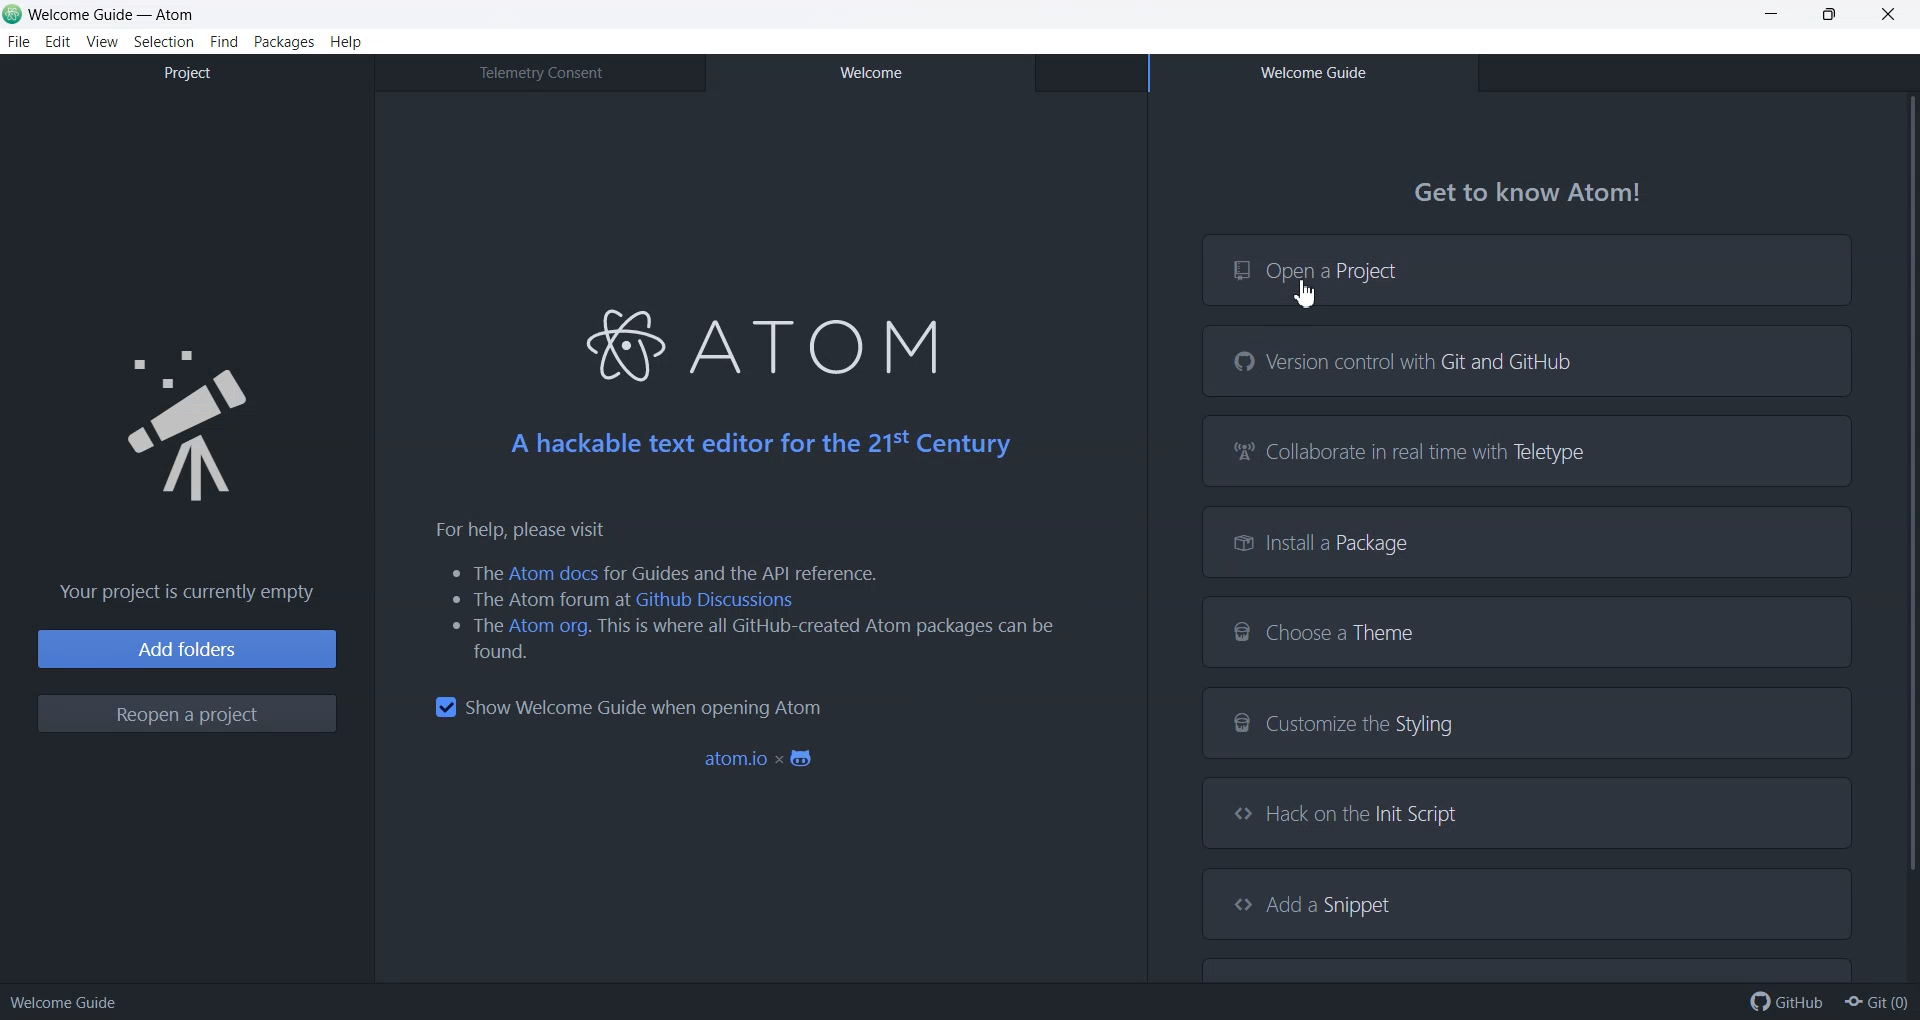 The width and height of the screenshot is (1920, 1020). Describe the element at coordinates (188, 417) in the screenshot. I see `Logo` at that location.